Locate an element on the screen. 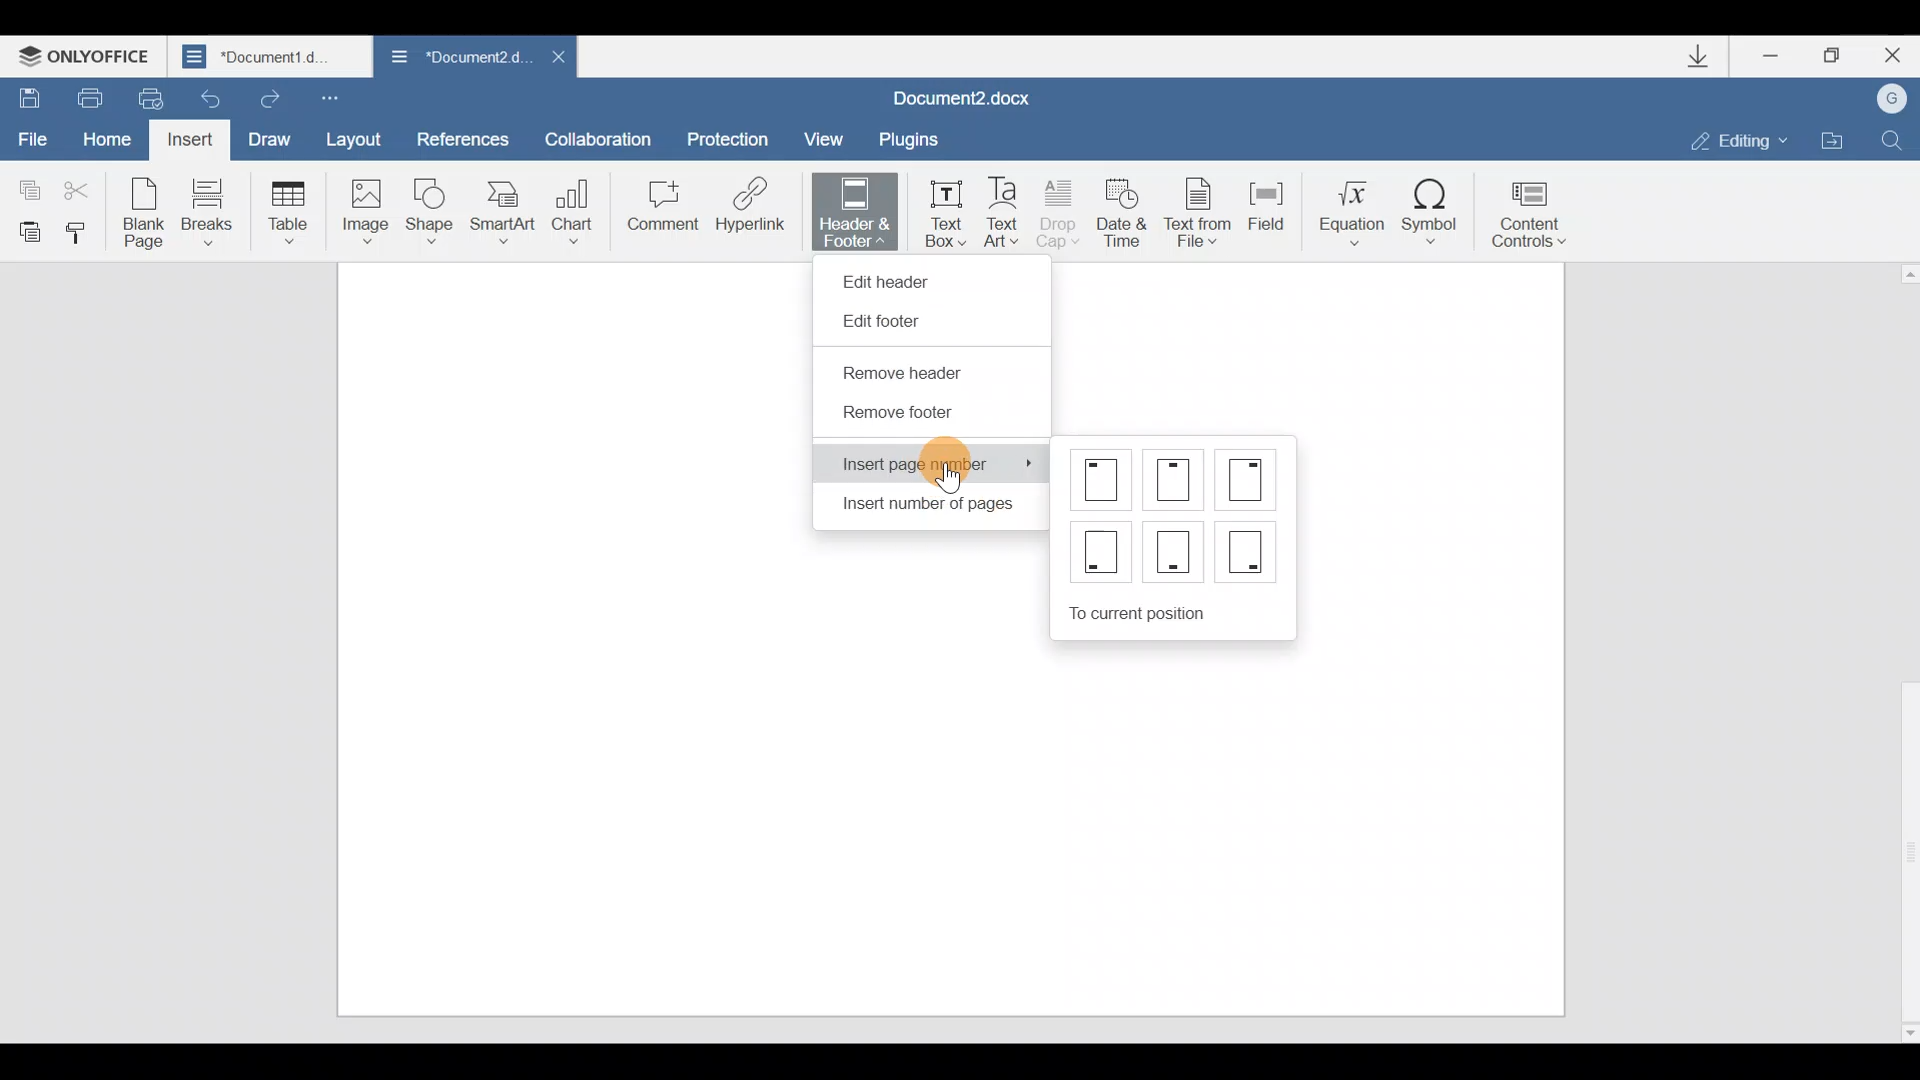  To current position is located at coordinates (1182, 610).